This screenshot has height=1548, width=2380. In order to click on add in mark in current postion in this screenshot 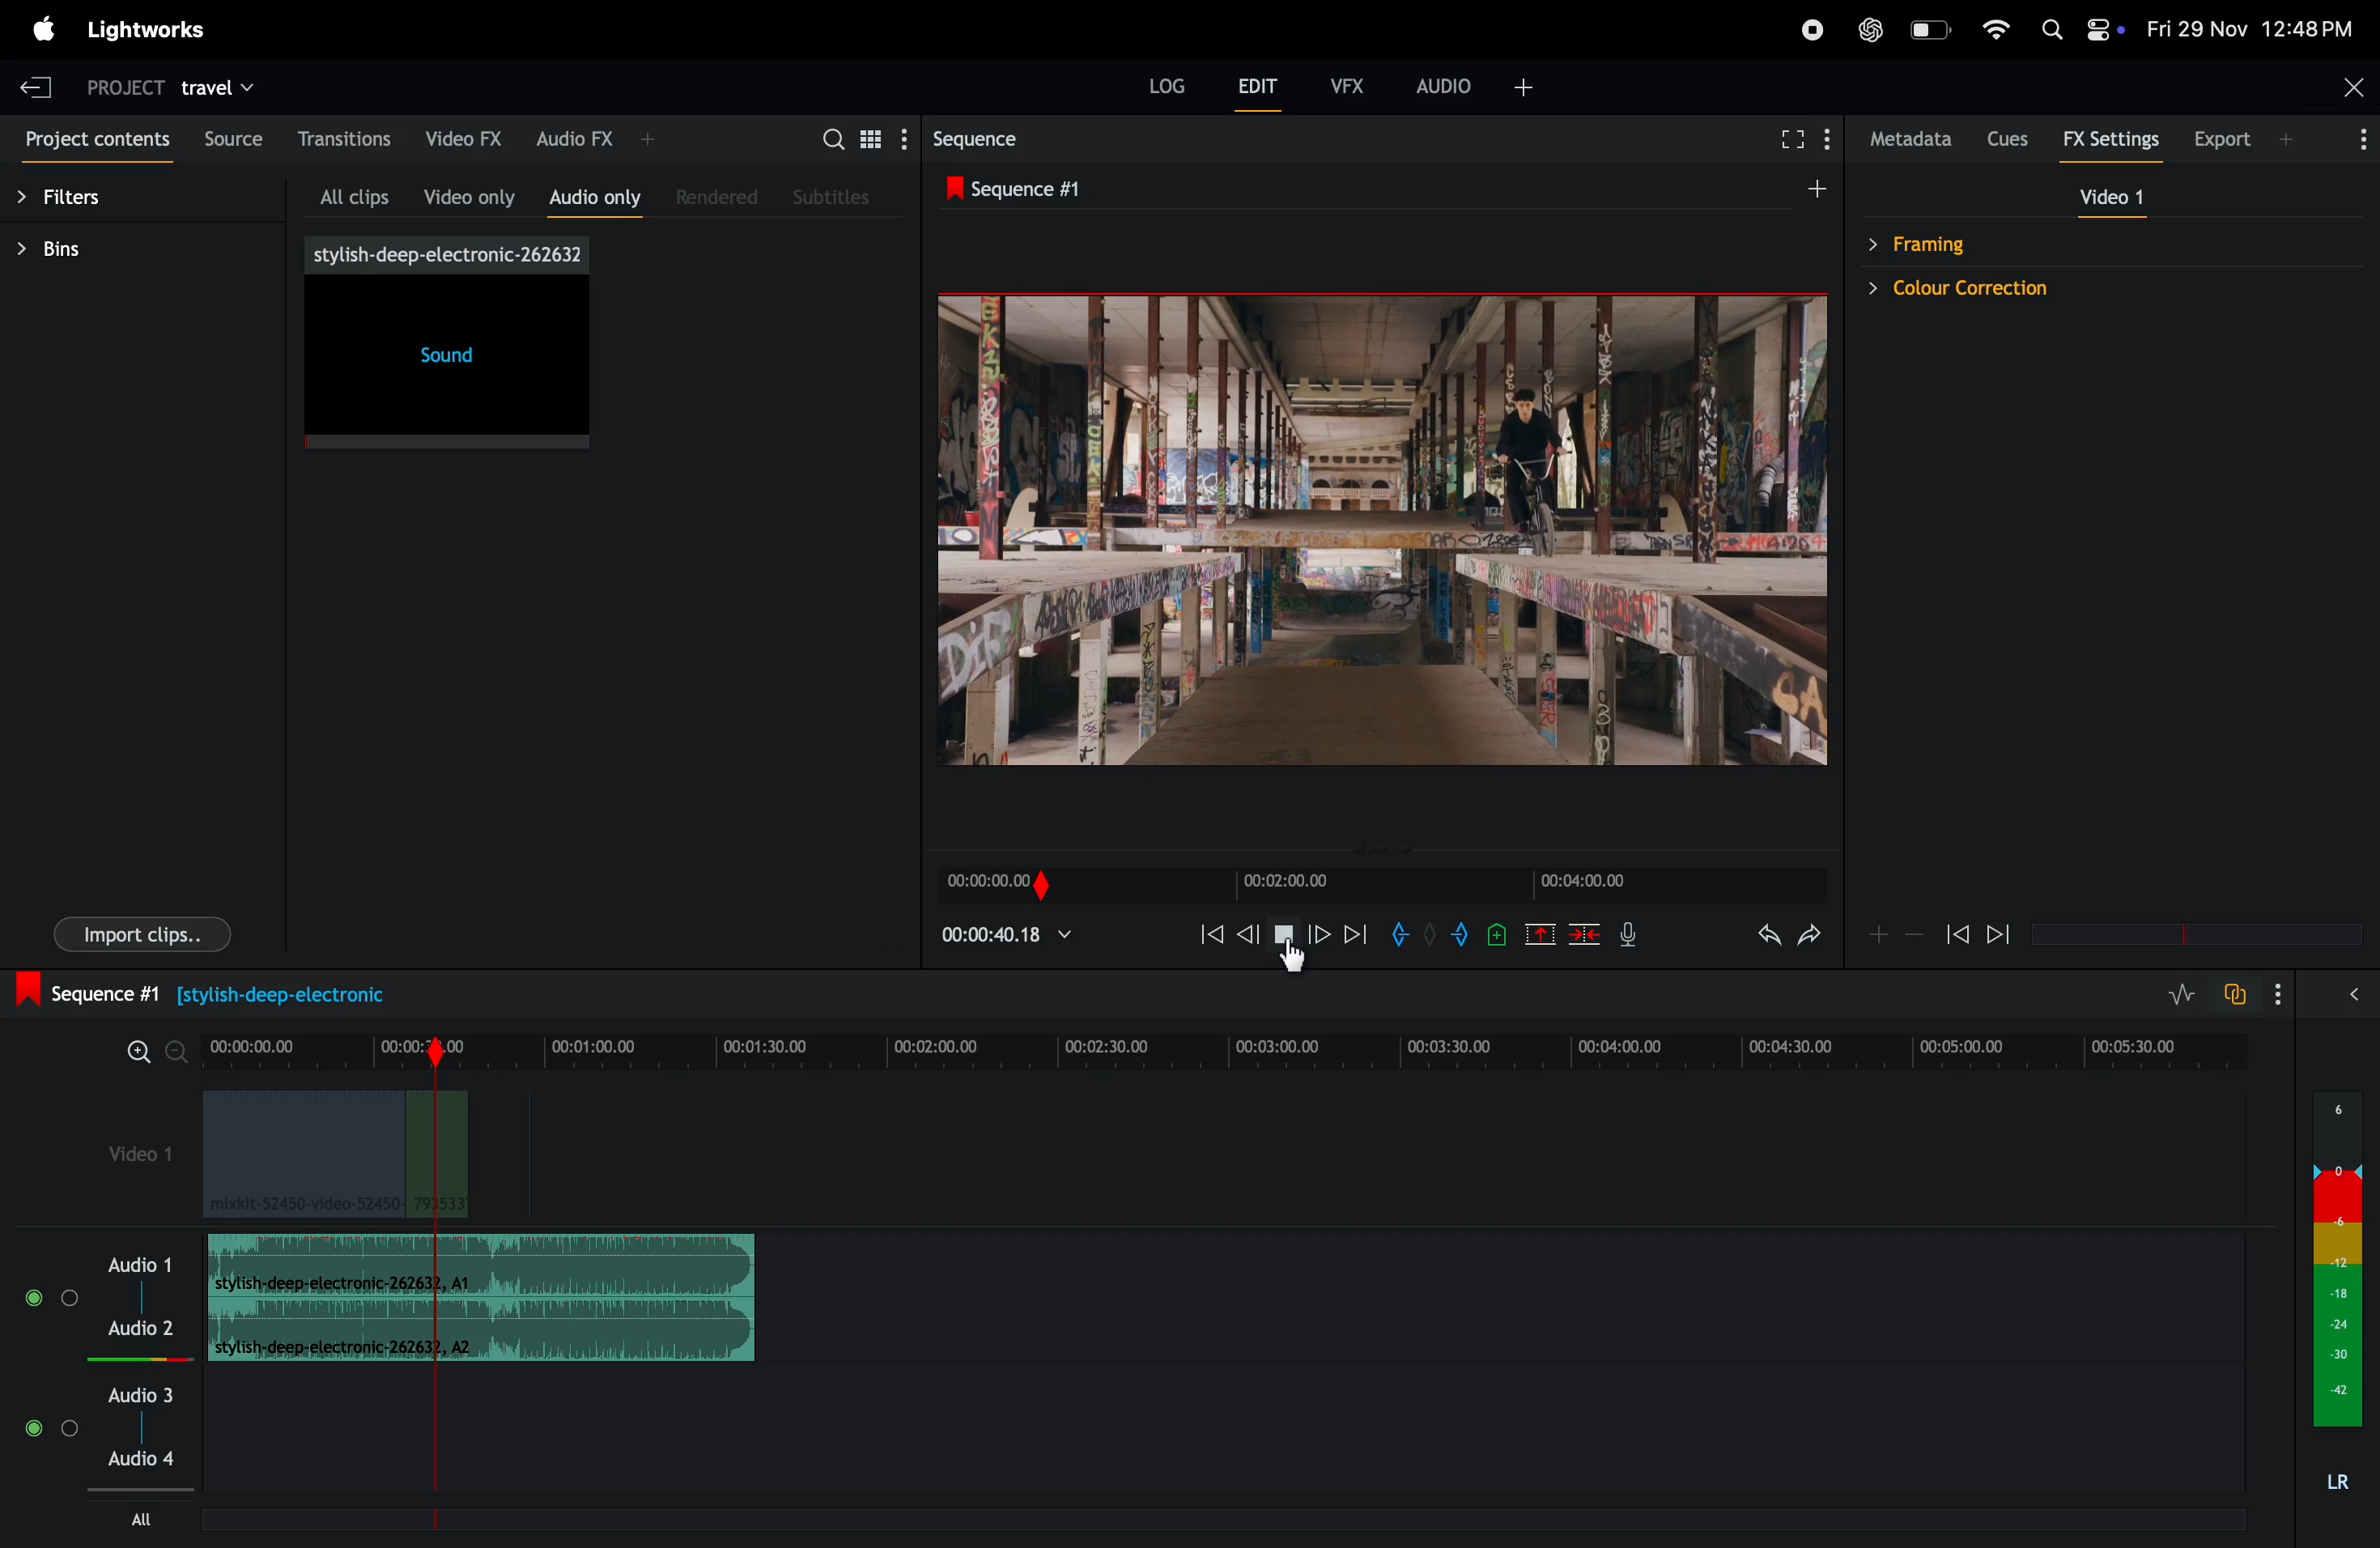, I will do `click(1400, 934)`.